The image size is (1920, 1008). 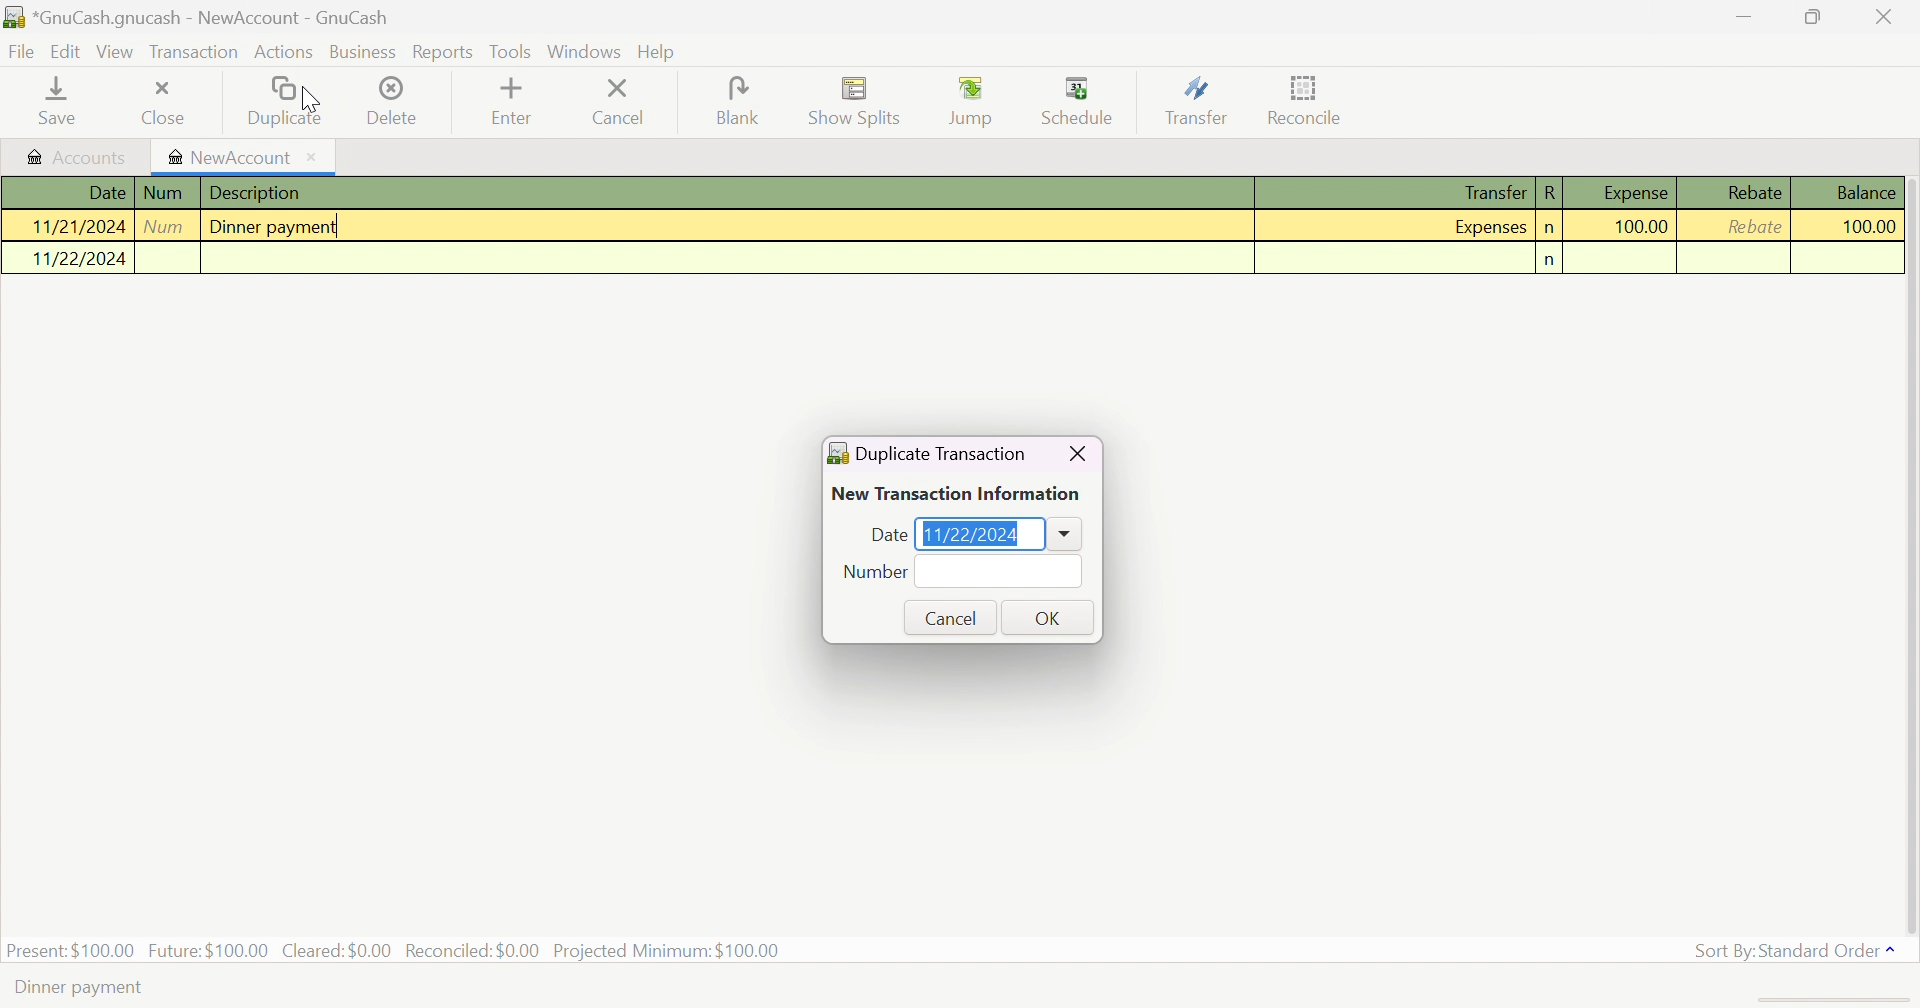 I want to click on Transaction, so click(x=195, y=53).